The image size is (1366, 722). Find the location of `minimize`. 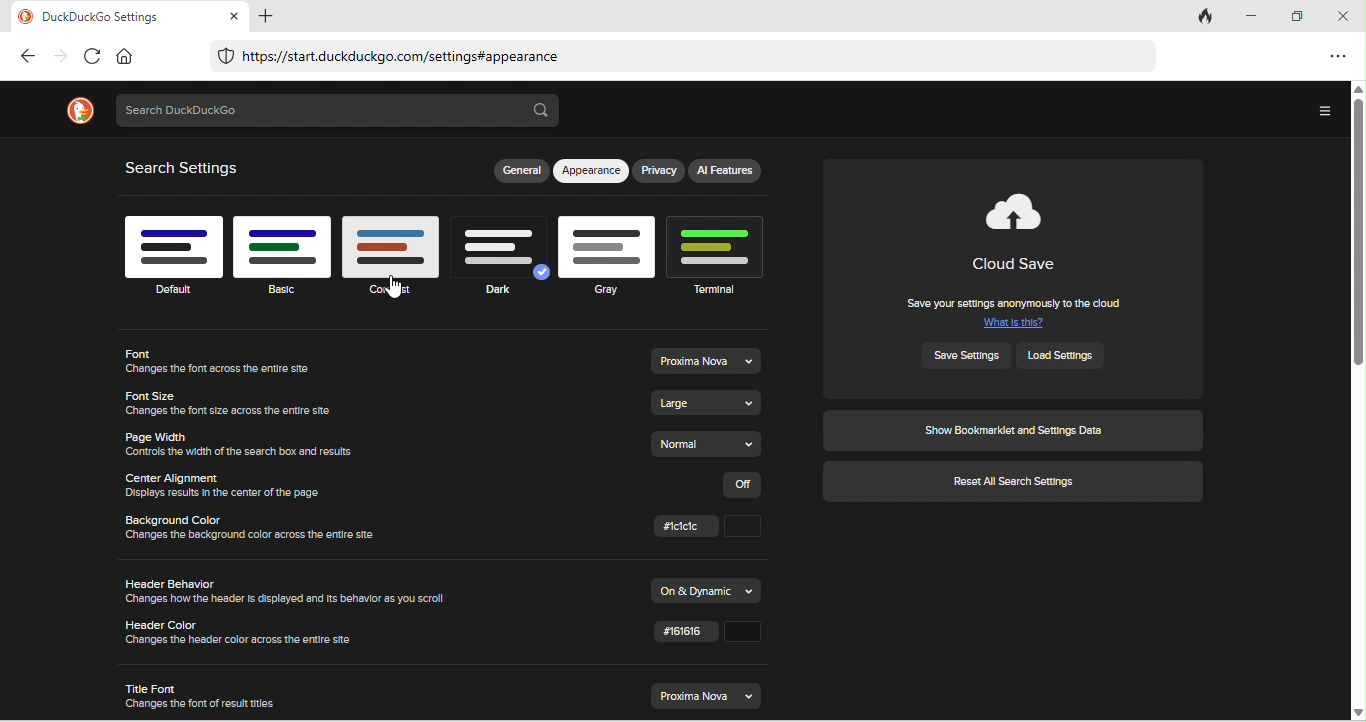

minimize is located at coordinates (1257, 16).